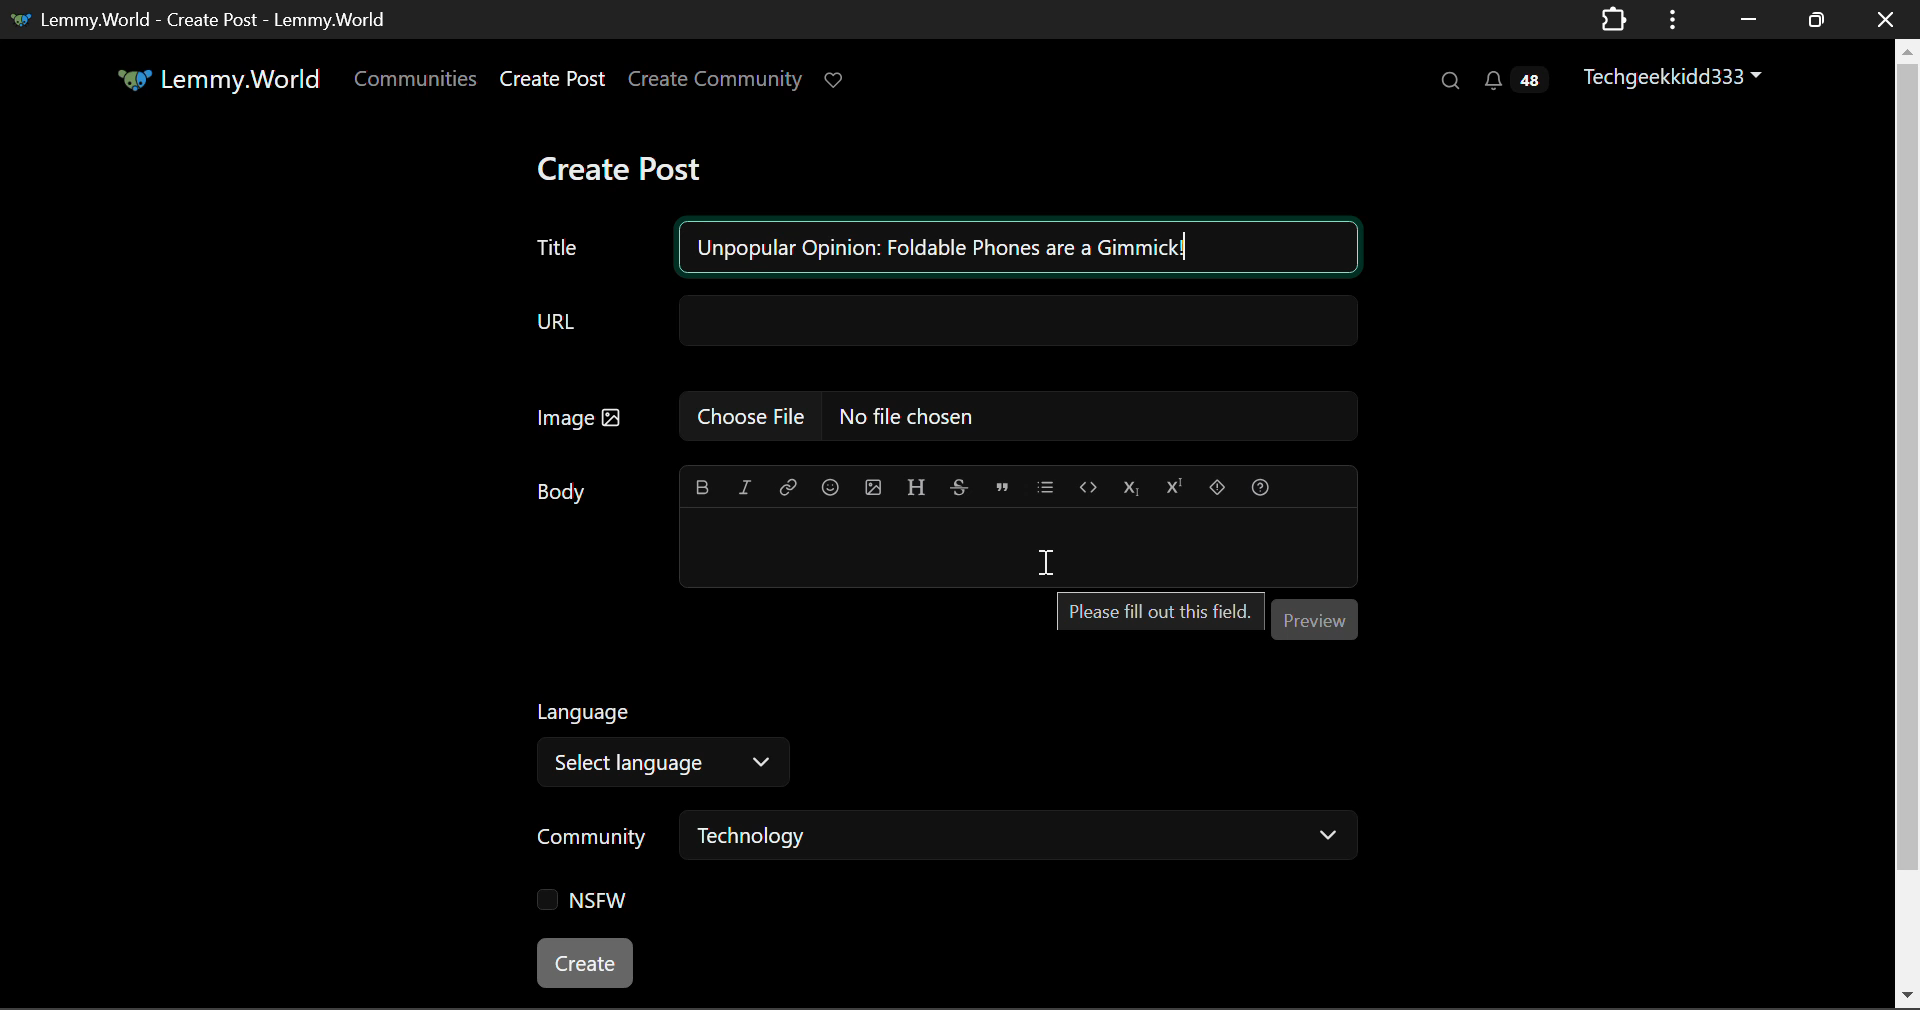  I want to click on Select Post Language, so click(655, 739).